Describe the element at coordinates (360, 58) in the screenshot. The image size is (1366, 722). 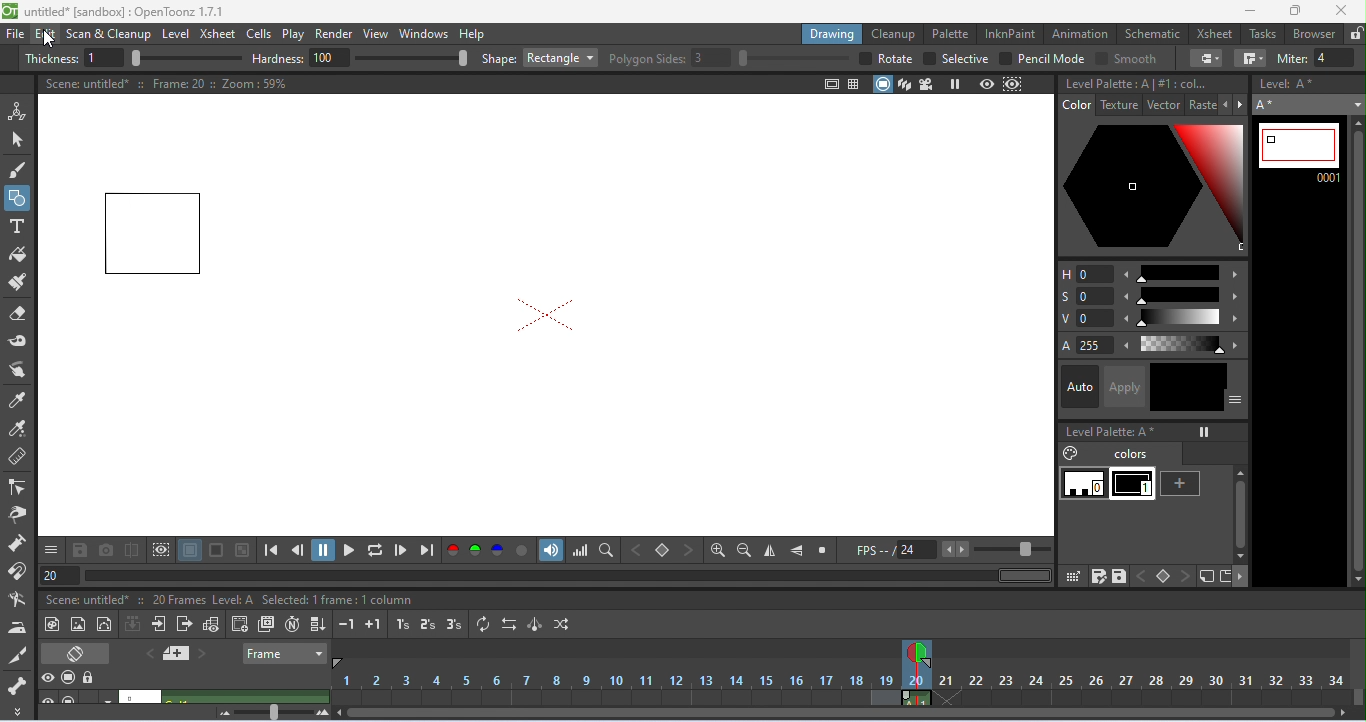
I see `hardness` at that location.